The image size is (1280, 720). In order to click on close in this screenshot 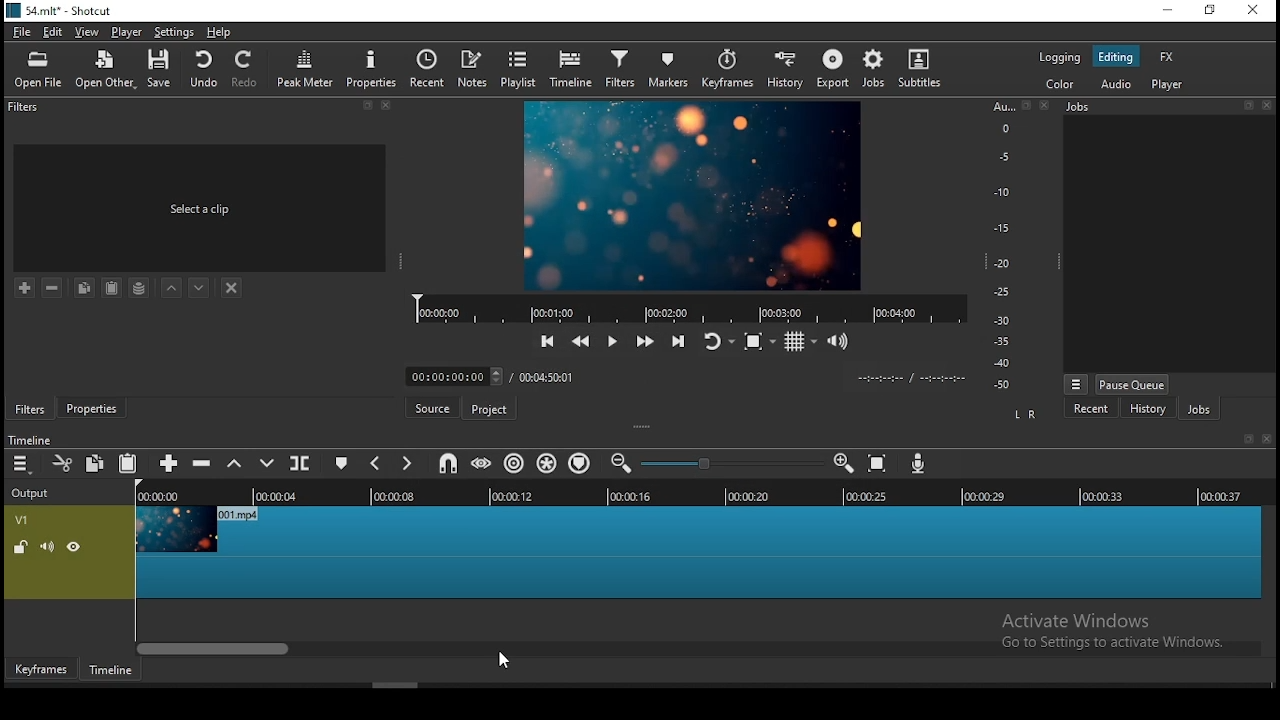, I will do `click(387, 105)`.